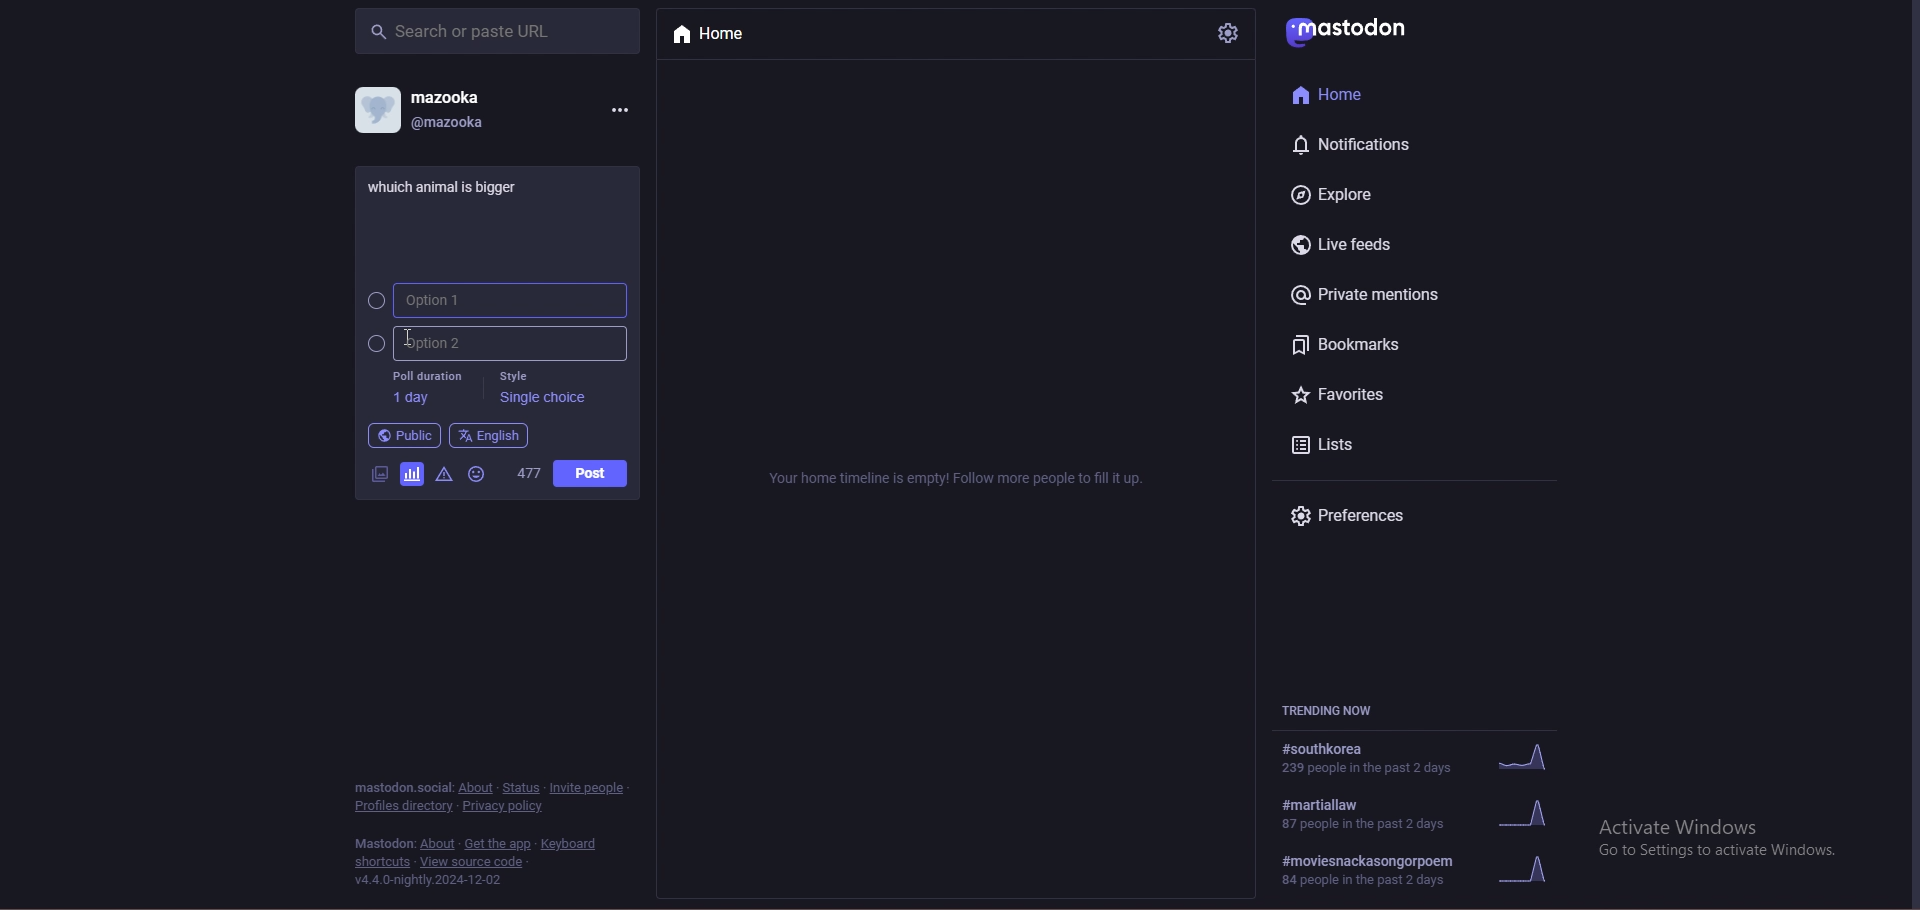  I want to click on @mazooka, so click(454, 122).